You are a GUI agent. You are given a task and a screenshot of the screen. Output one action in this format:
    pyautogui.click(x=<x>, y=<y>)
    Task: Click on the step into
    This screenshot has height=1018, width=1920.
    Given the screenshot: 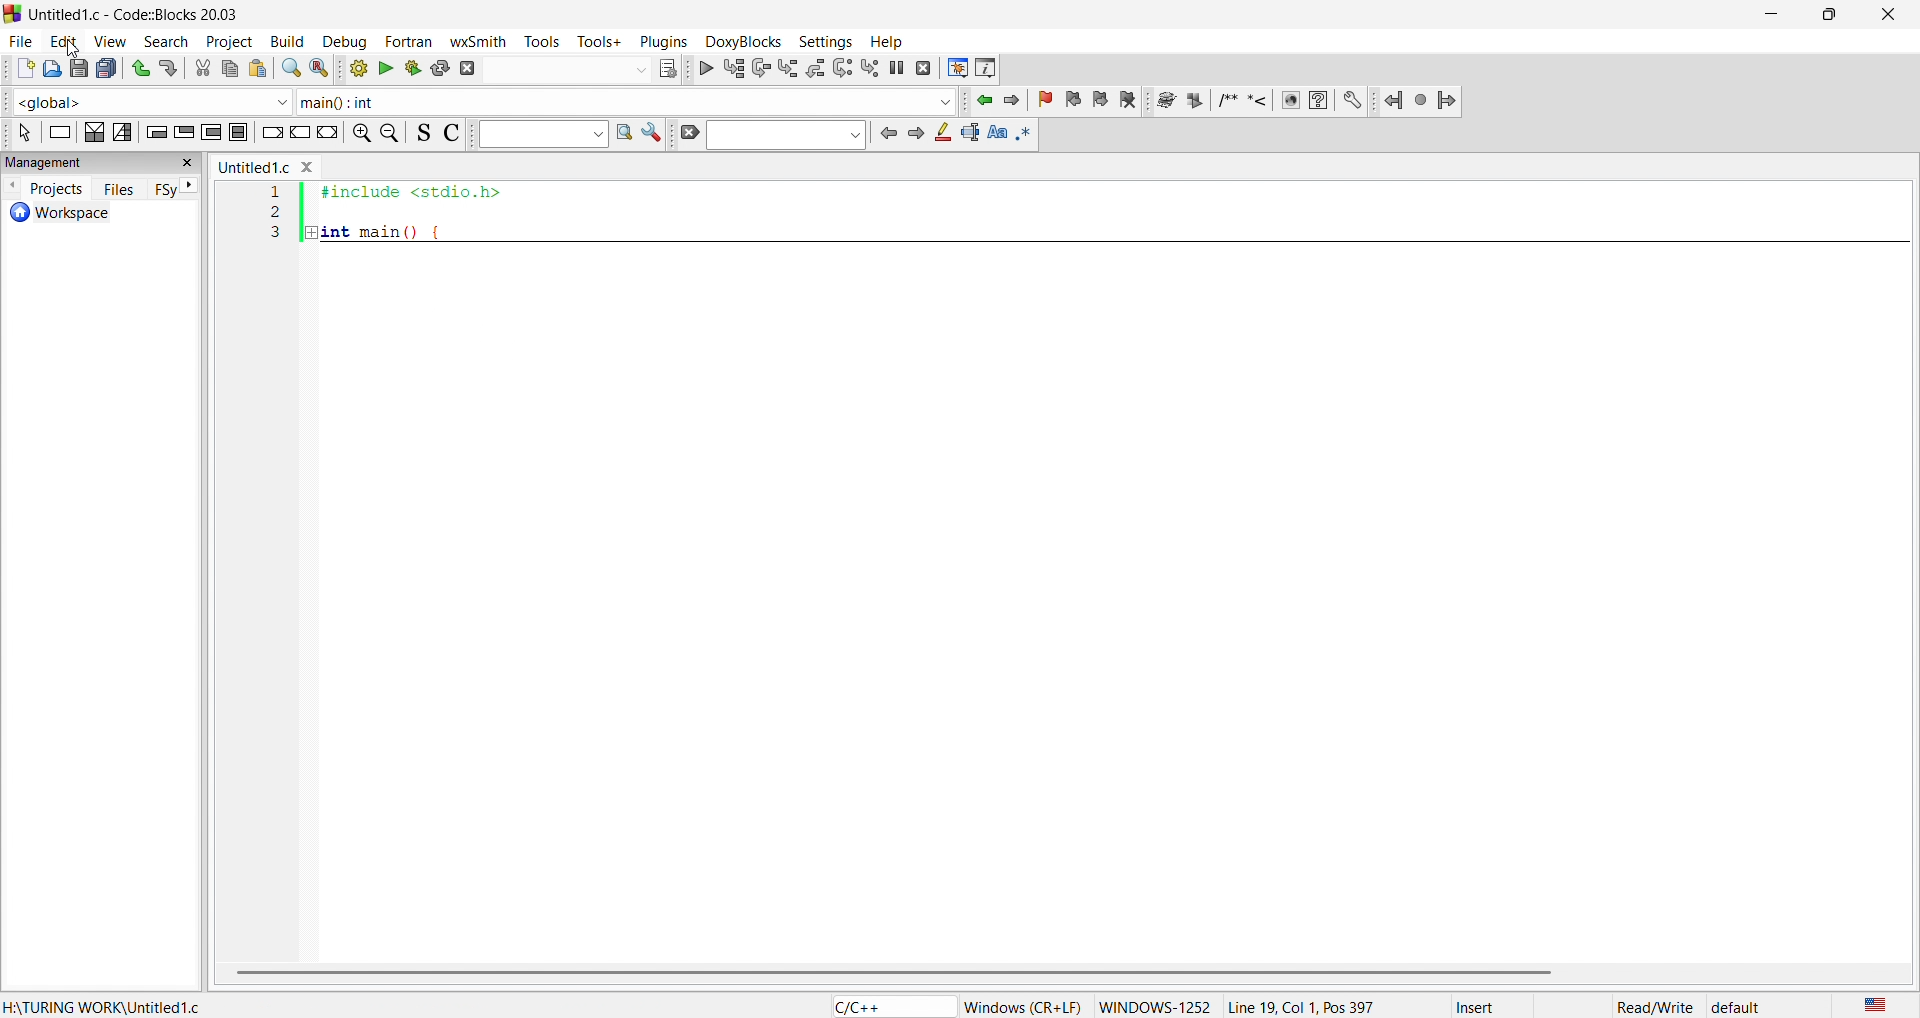 What is the action you would take?
    pyautogui.click(x=788, y=68)
    